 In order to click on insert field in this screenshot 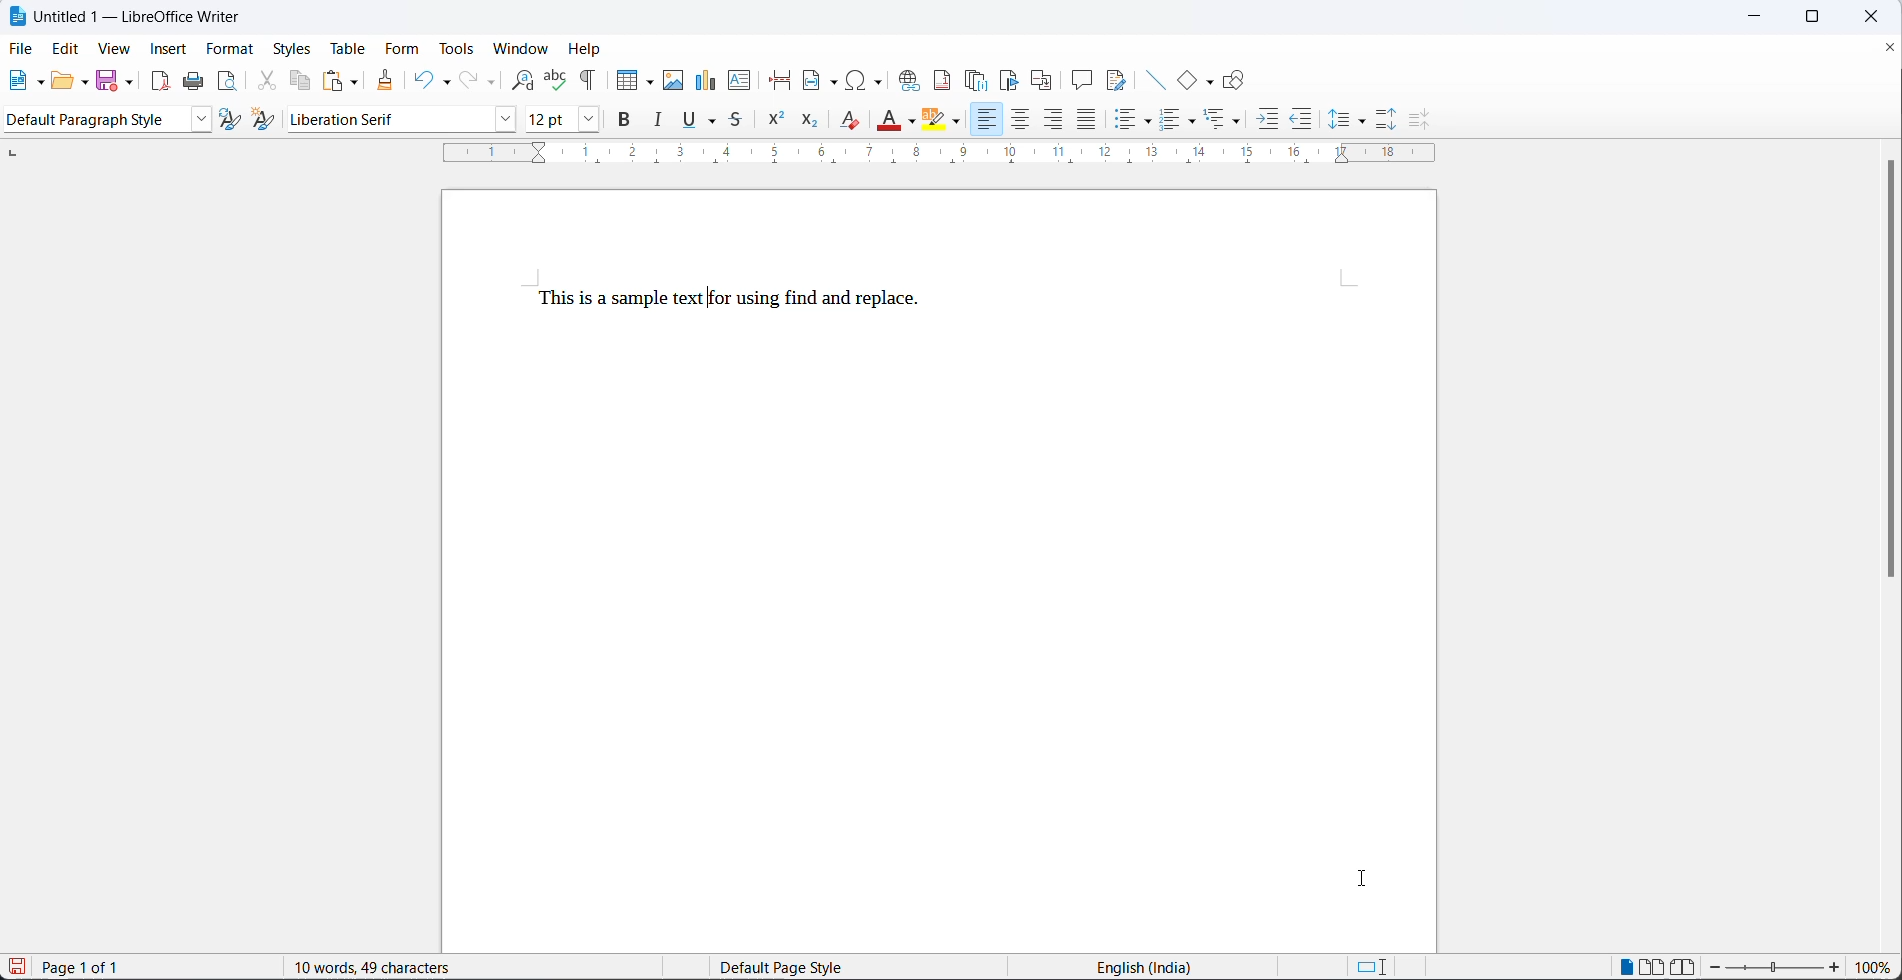, I will do `click(822, 81)`.